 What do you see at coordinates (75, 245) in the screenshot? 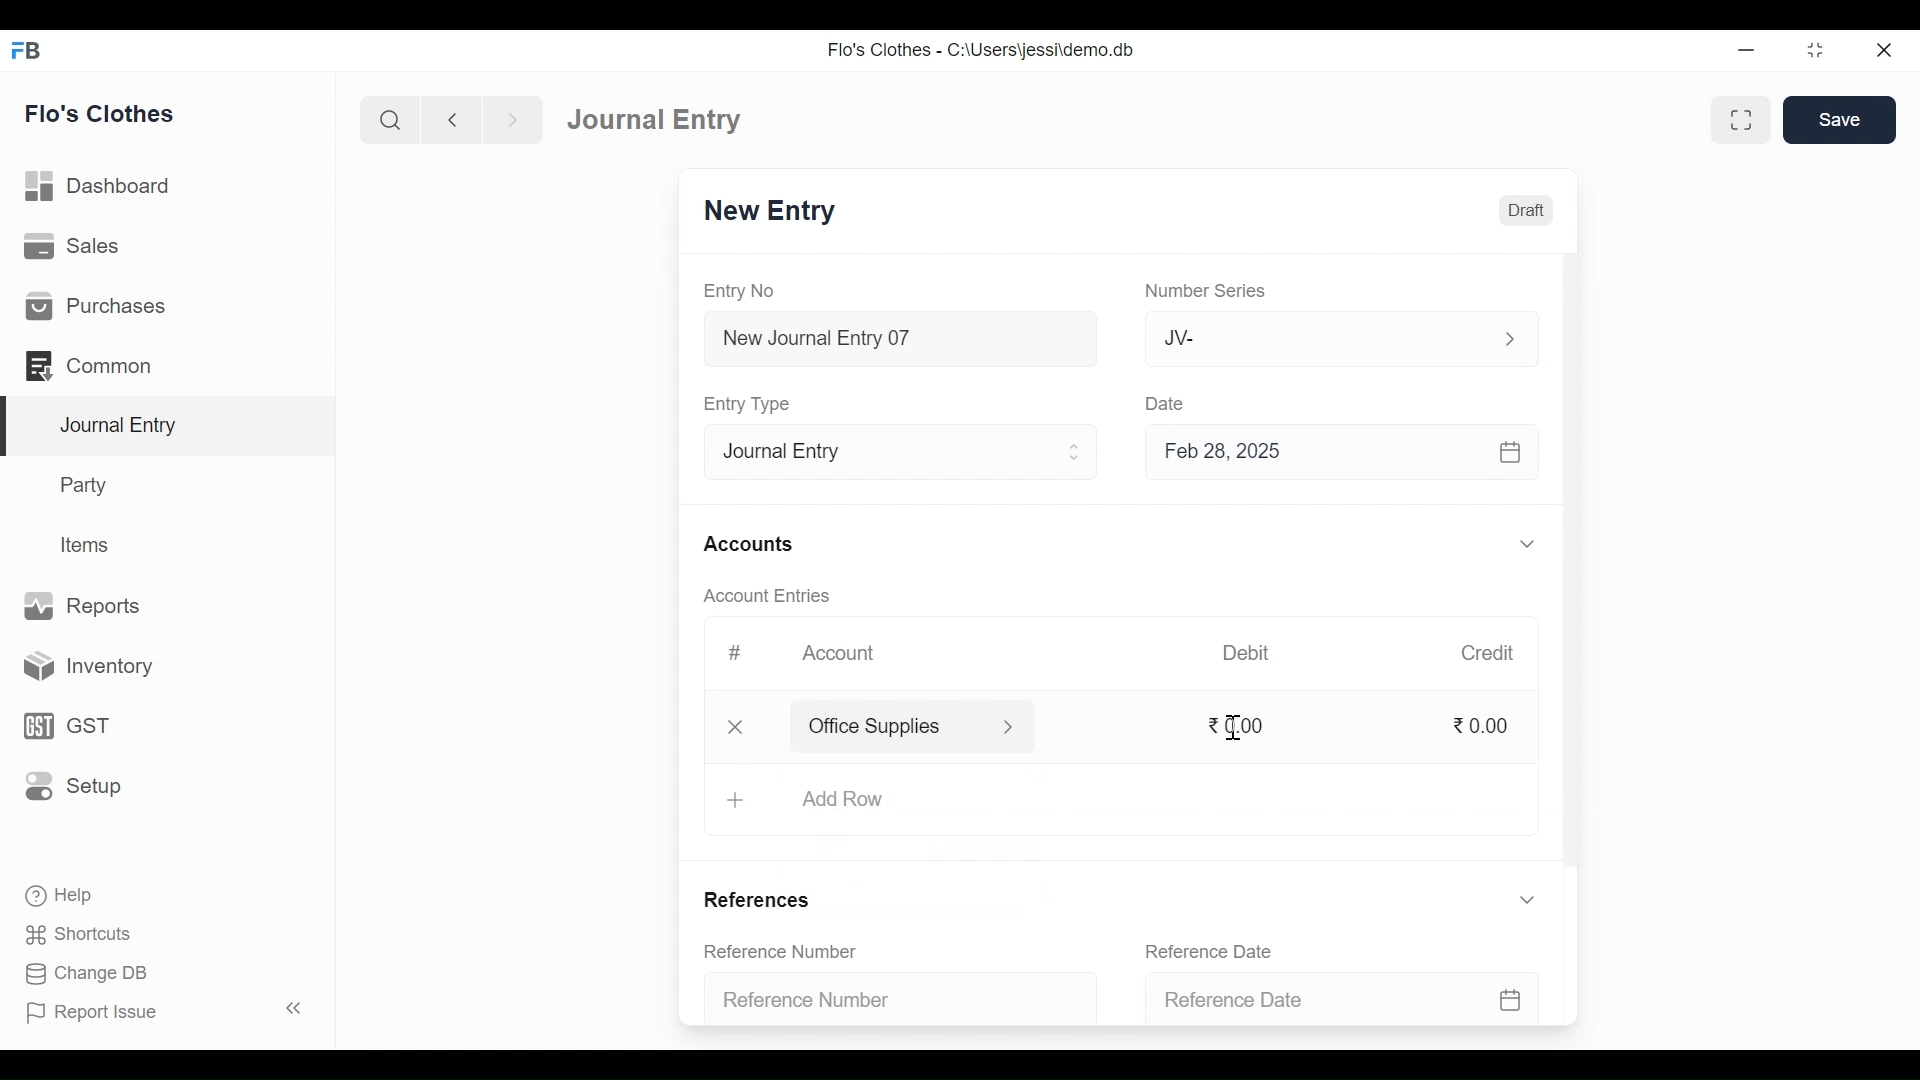
I see `Sales` at bounding box center [75, 245].